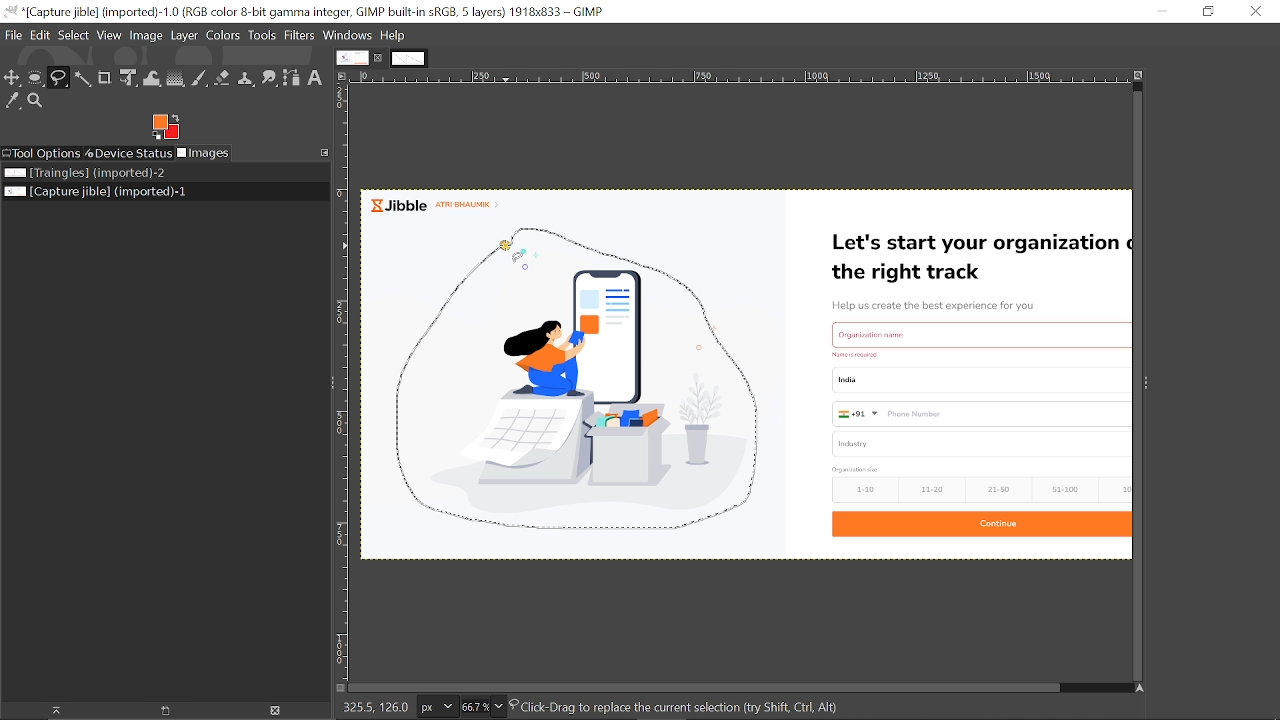  Describe the element at coordinates (41, 153) in the screenshot. I see `Tool options` at that location.